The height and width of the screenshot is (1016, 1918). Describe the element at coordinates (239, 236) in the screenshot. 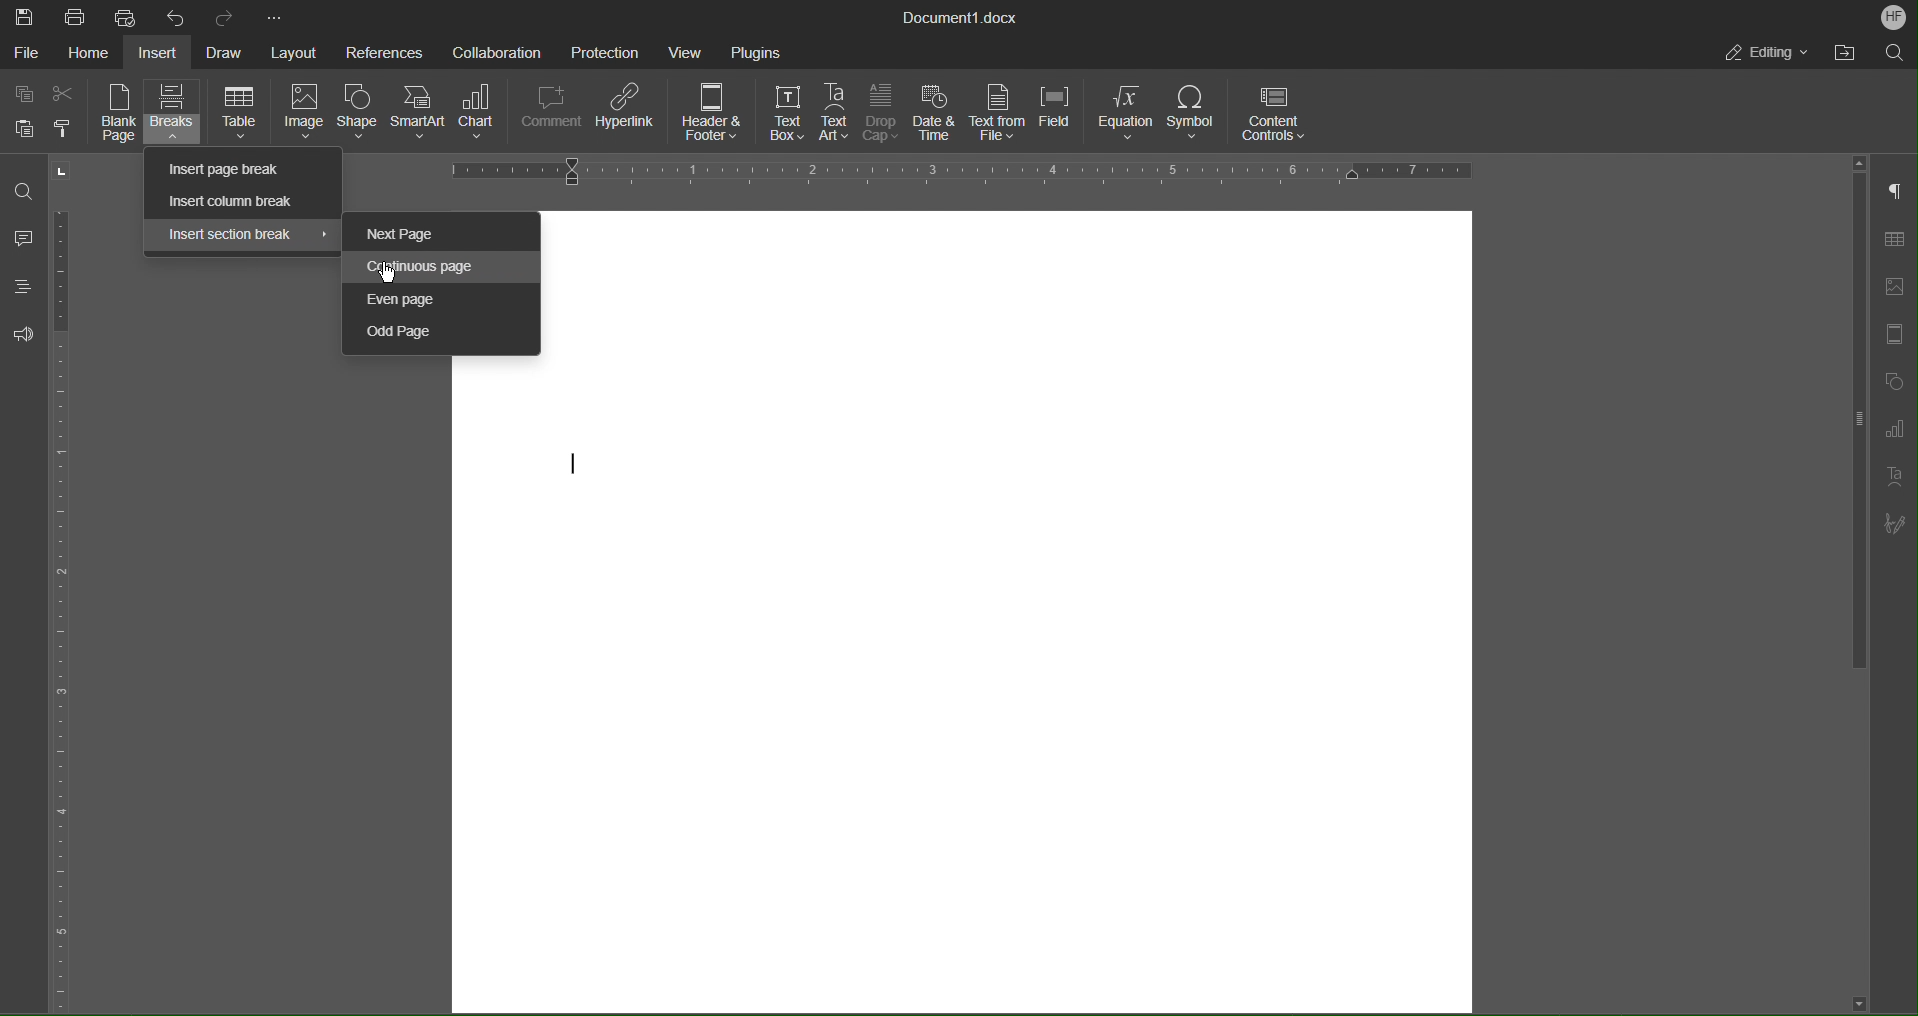

I see `Insert section break` at that location.